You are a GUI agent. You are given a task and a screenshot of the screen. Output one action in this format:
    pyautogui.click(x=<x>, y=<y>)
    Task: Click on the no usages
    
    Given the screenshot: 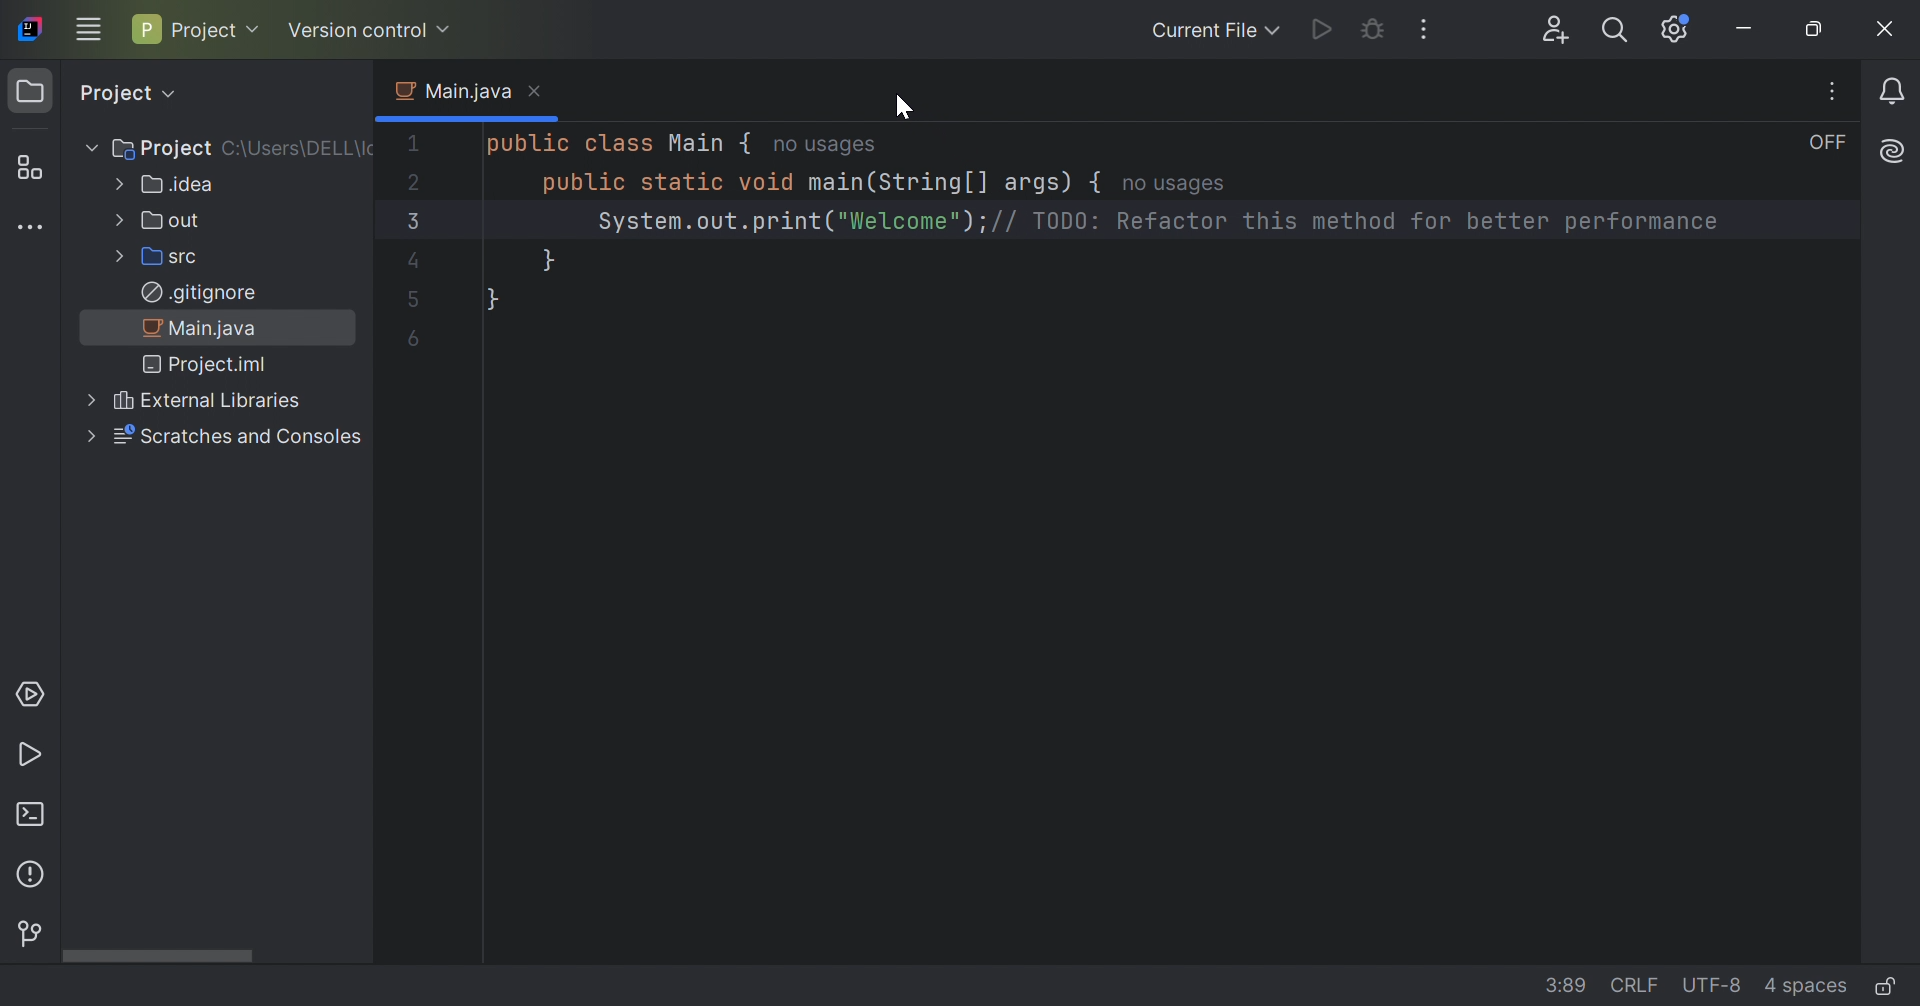 What is the action you would take?
    pyautogui.click(x=823, y=147)
    